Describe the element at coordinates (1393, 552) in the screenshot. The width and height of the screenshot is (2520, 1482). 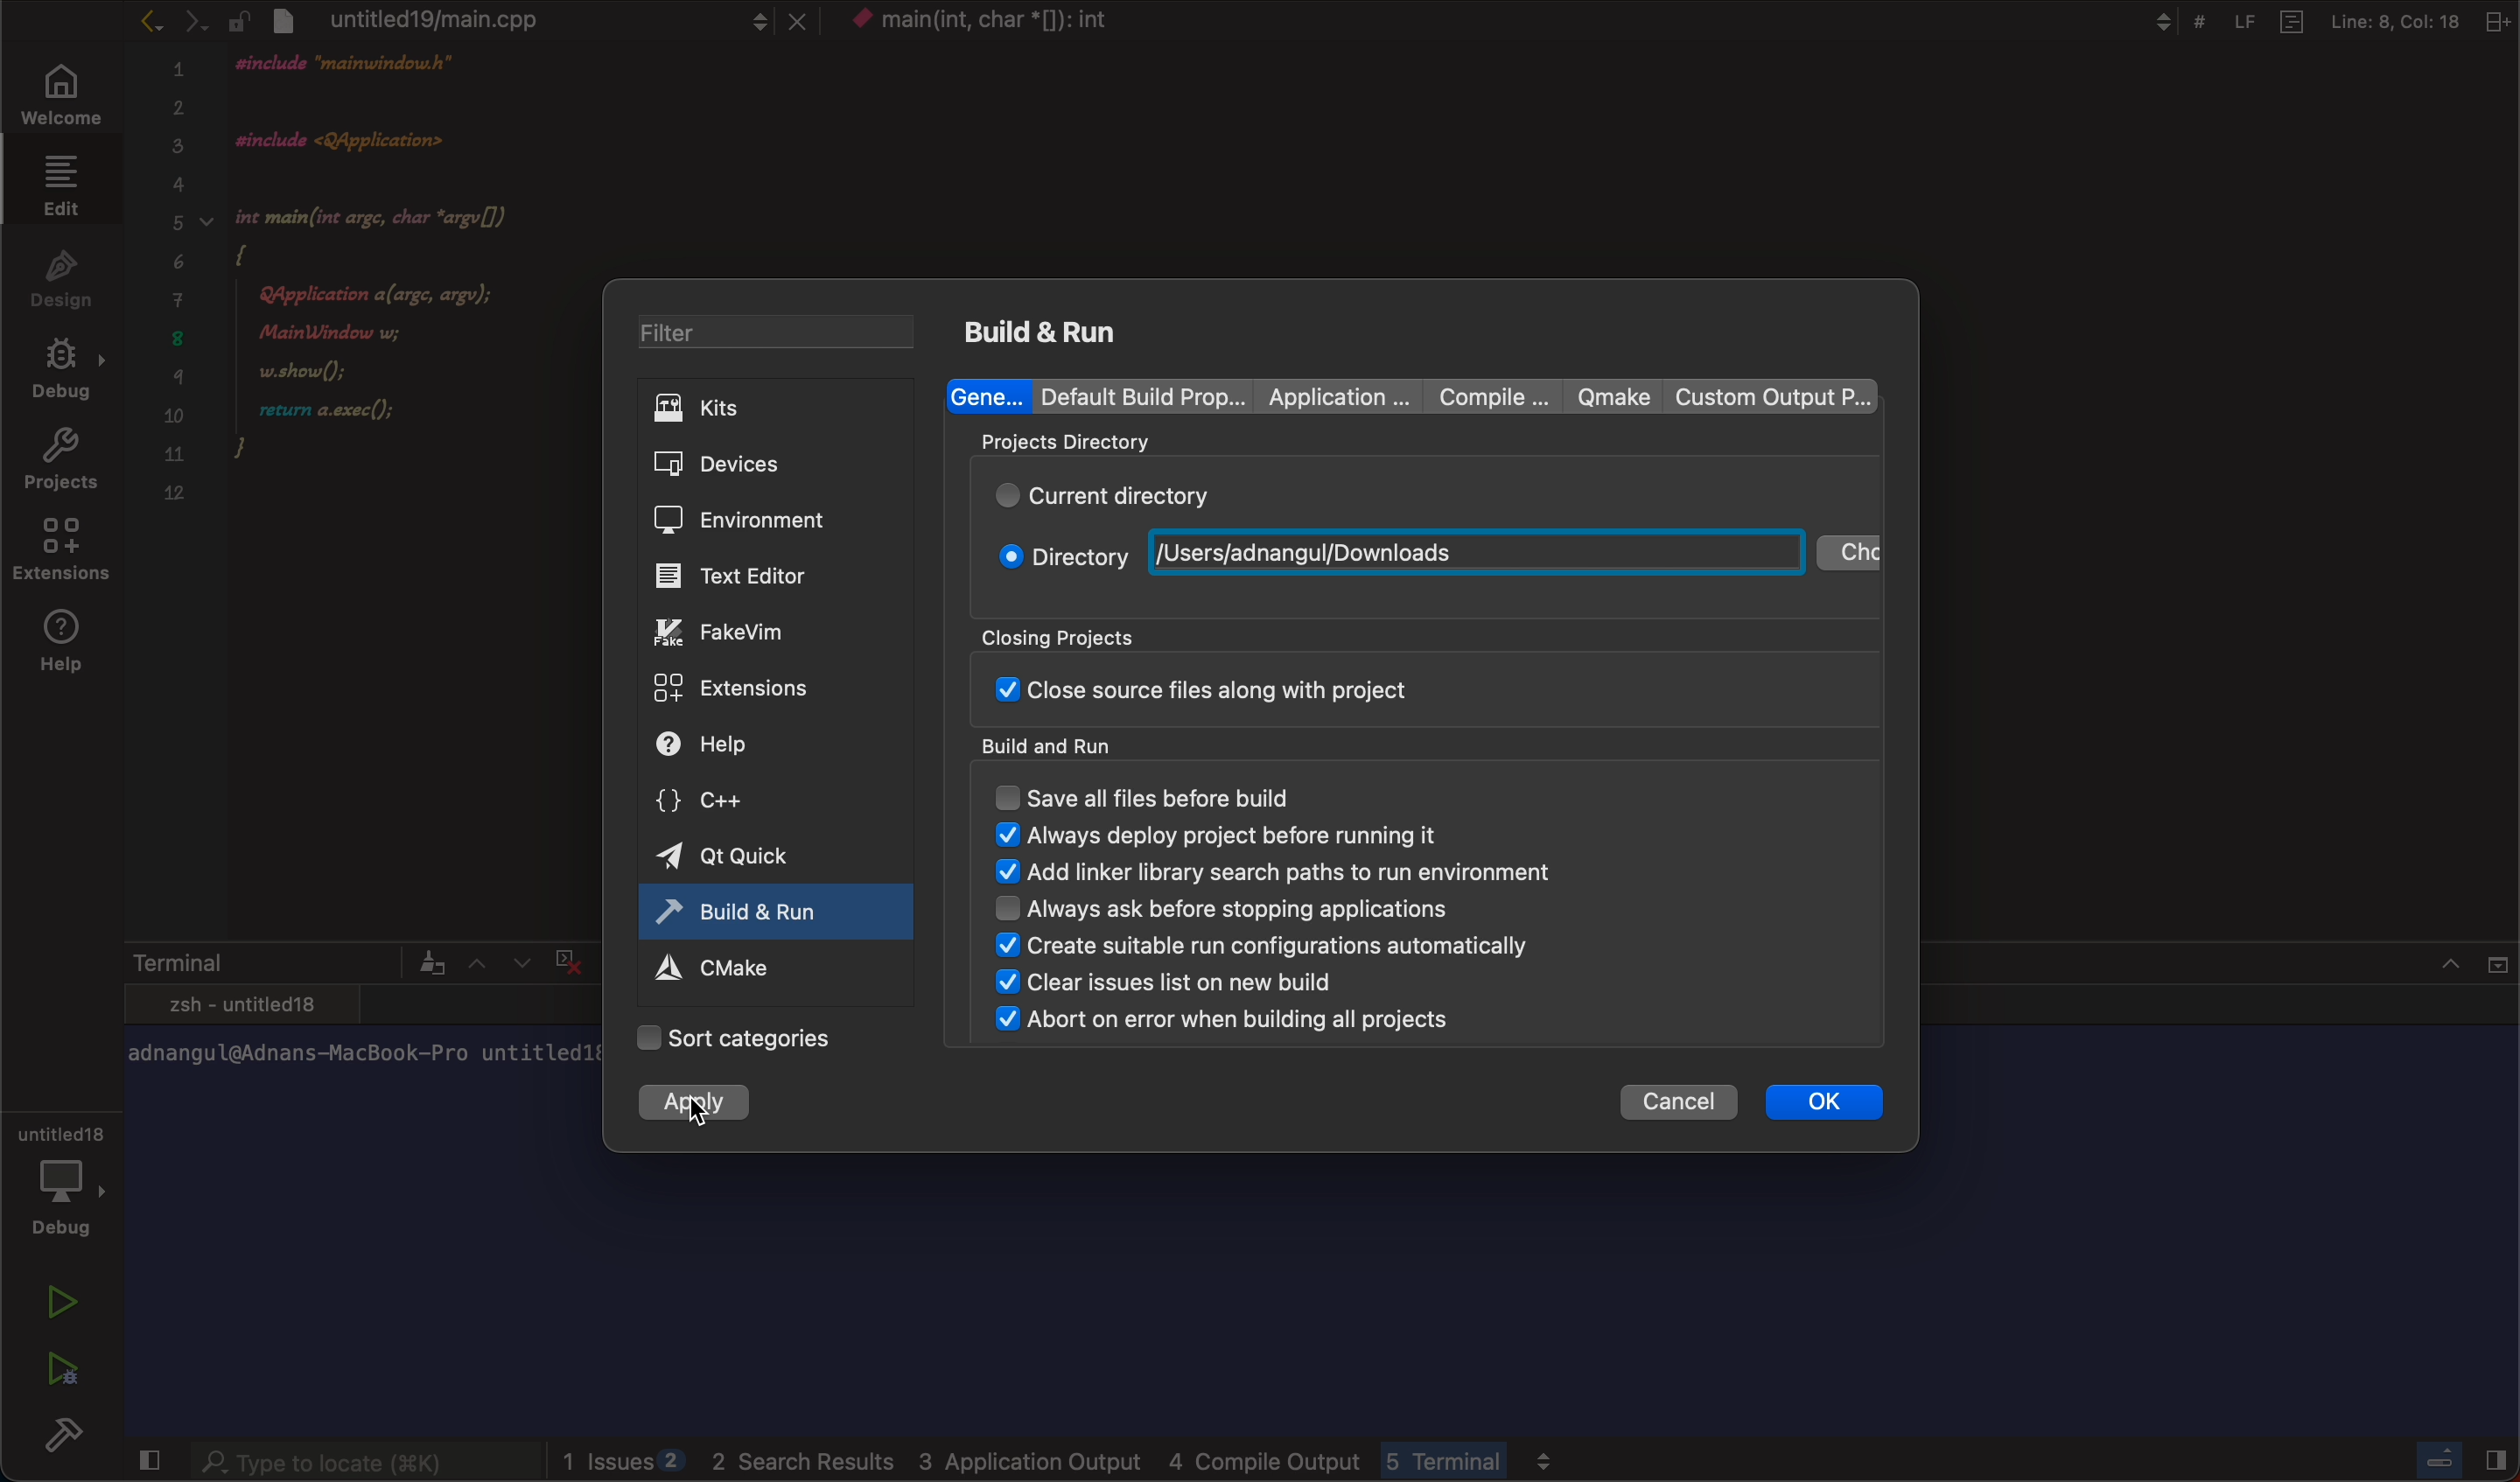
I see `new path` at that location.